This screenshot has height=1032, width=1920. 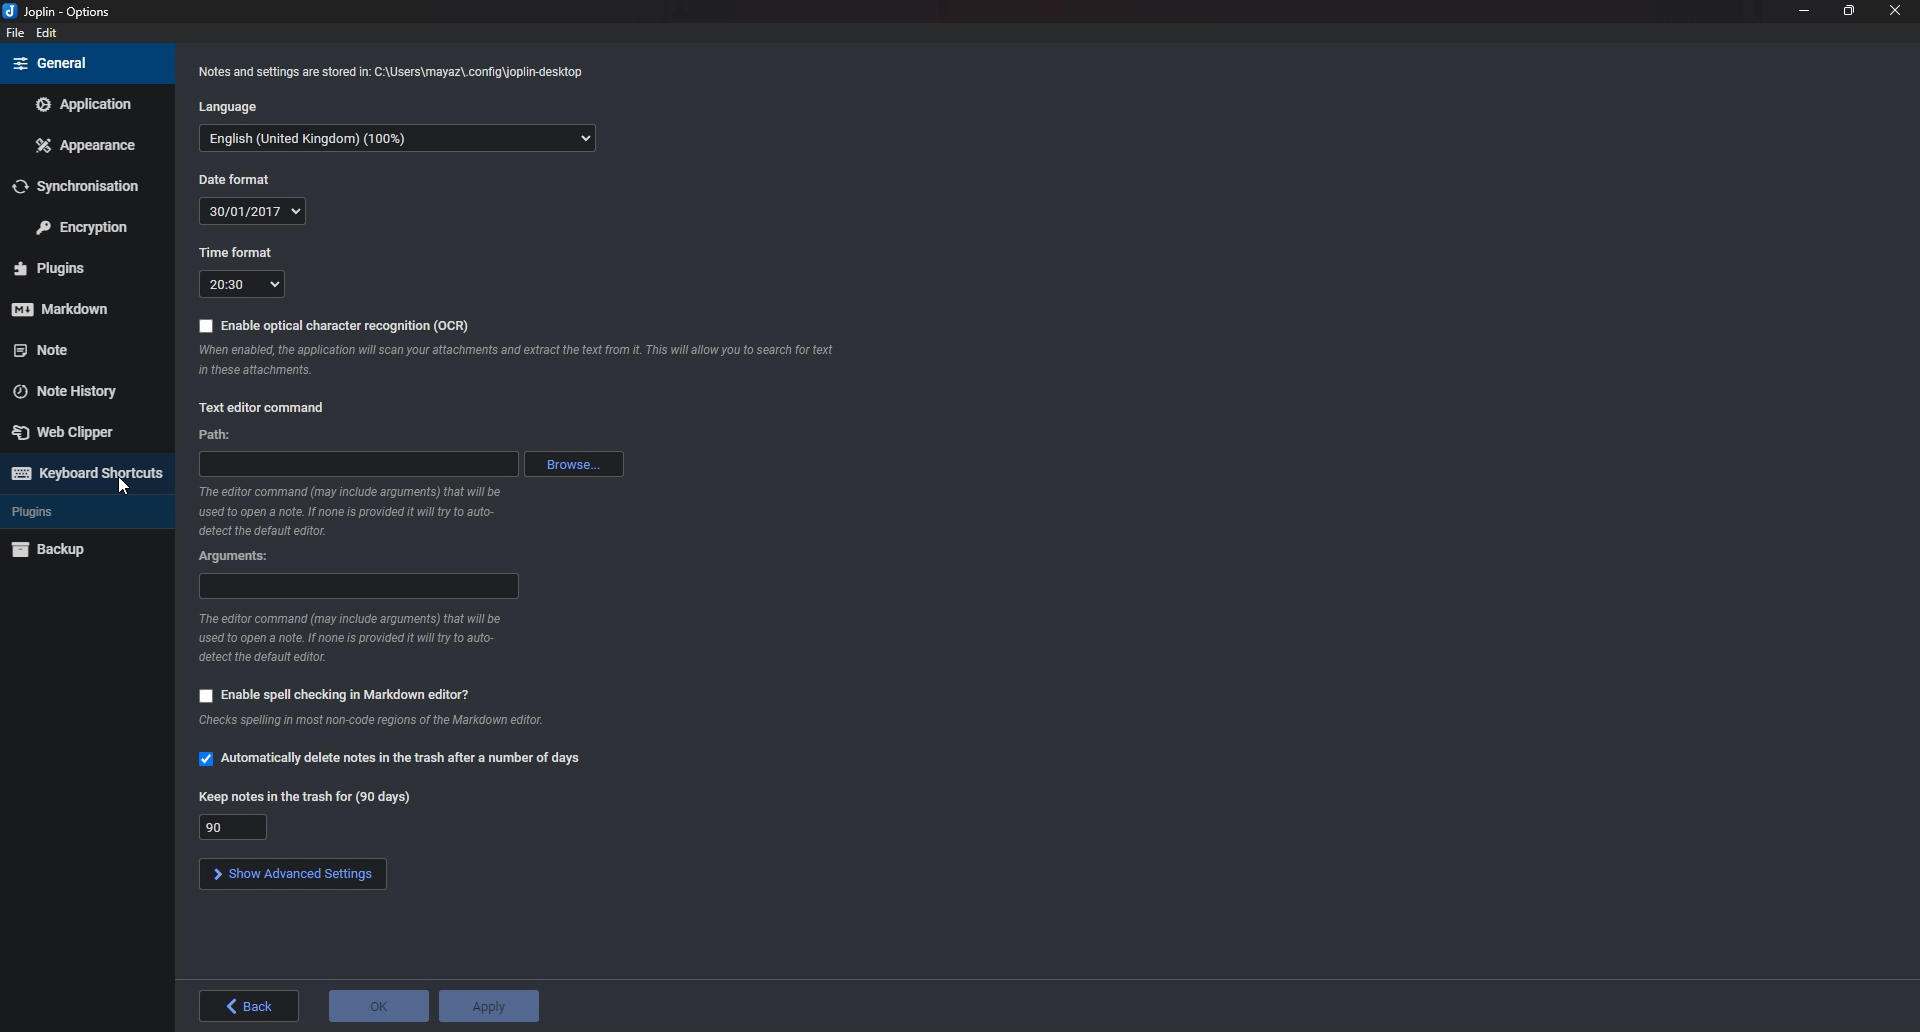 I want to click on Info, so click(x=353, y=511).